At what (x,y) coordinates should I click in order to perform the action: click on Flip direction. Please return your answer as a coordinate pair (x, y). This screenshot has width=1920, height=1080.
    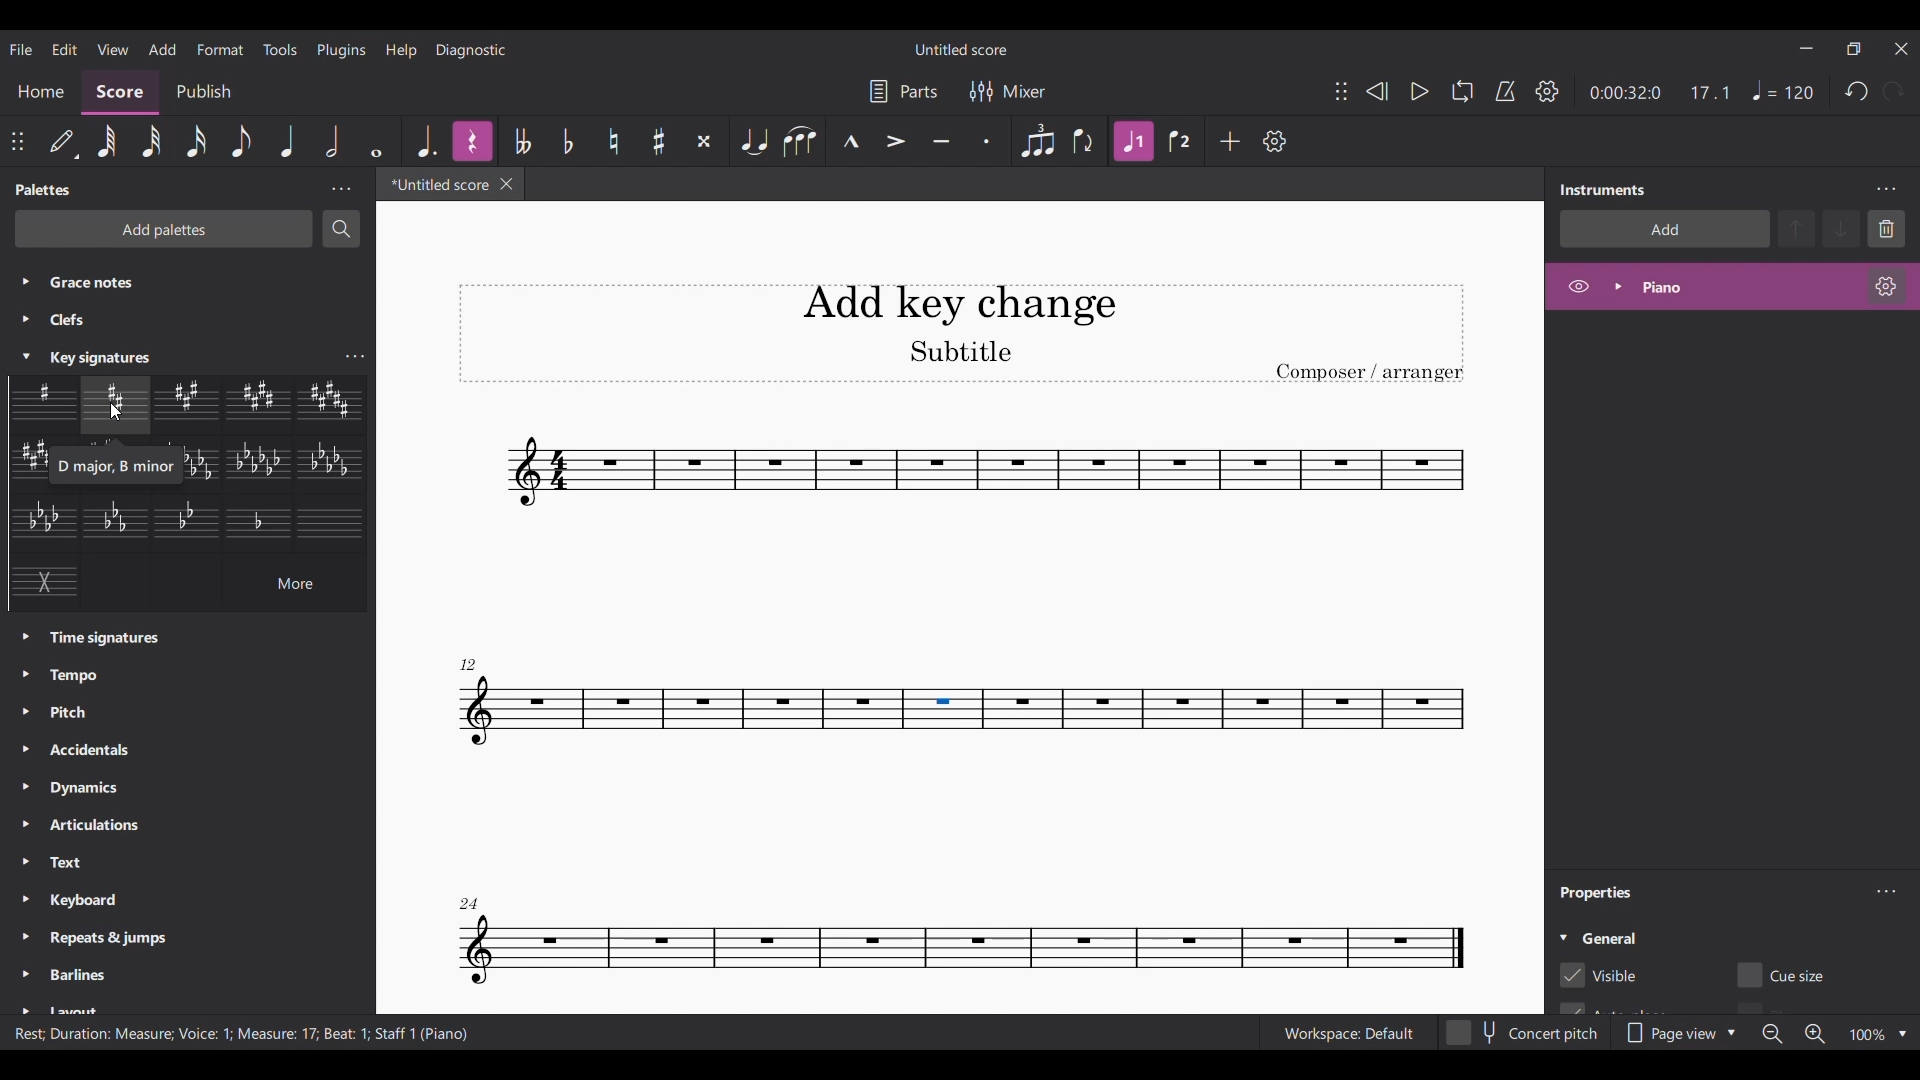
    Looking at the image, I should click on (1082, 140).